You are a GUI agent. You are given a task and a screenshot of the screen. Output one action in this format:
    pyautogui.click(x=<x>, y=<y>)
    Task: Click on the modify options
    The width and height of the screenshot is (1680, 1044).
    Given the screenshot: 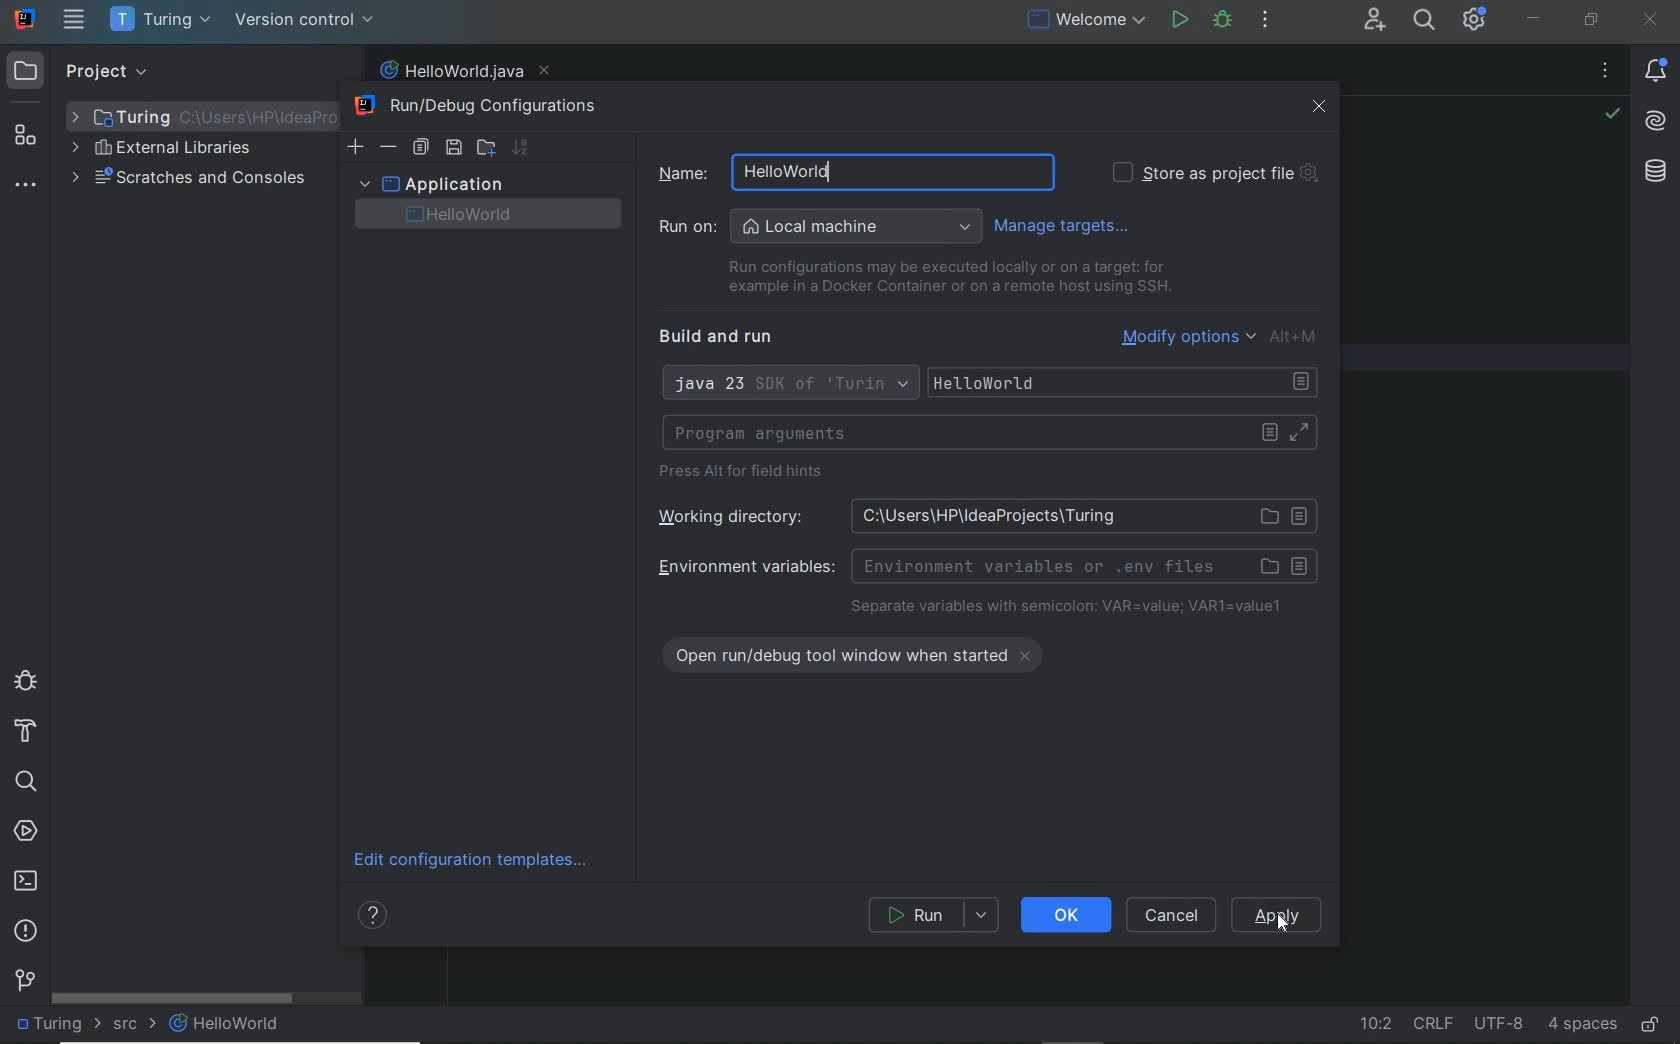 What is the action you would take?
    pyautogui.click(x=1222, y=336)
    